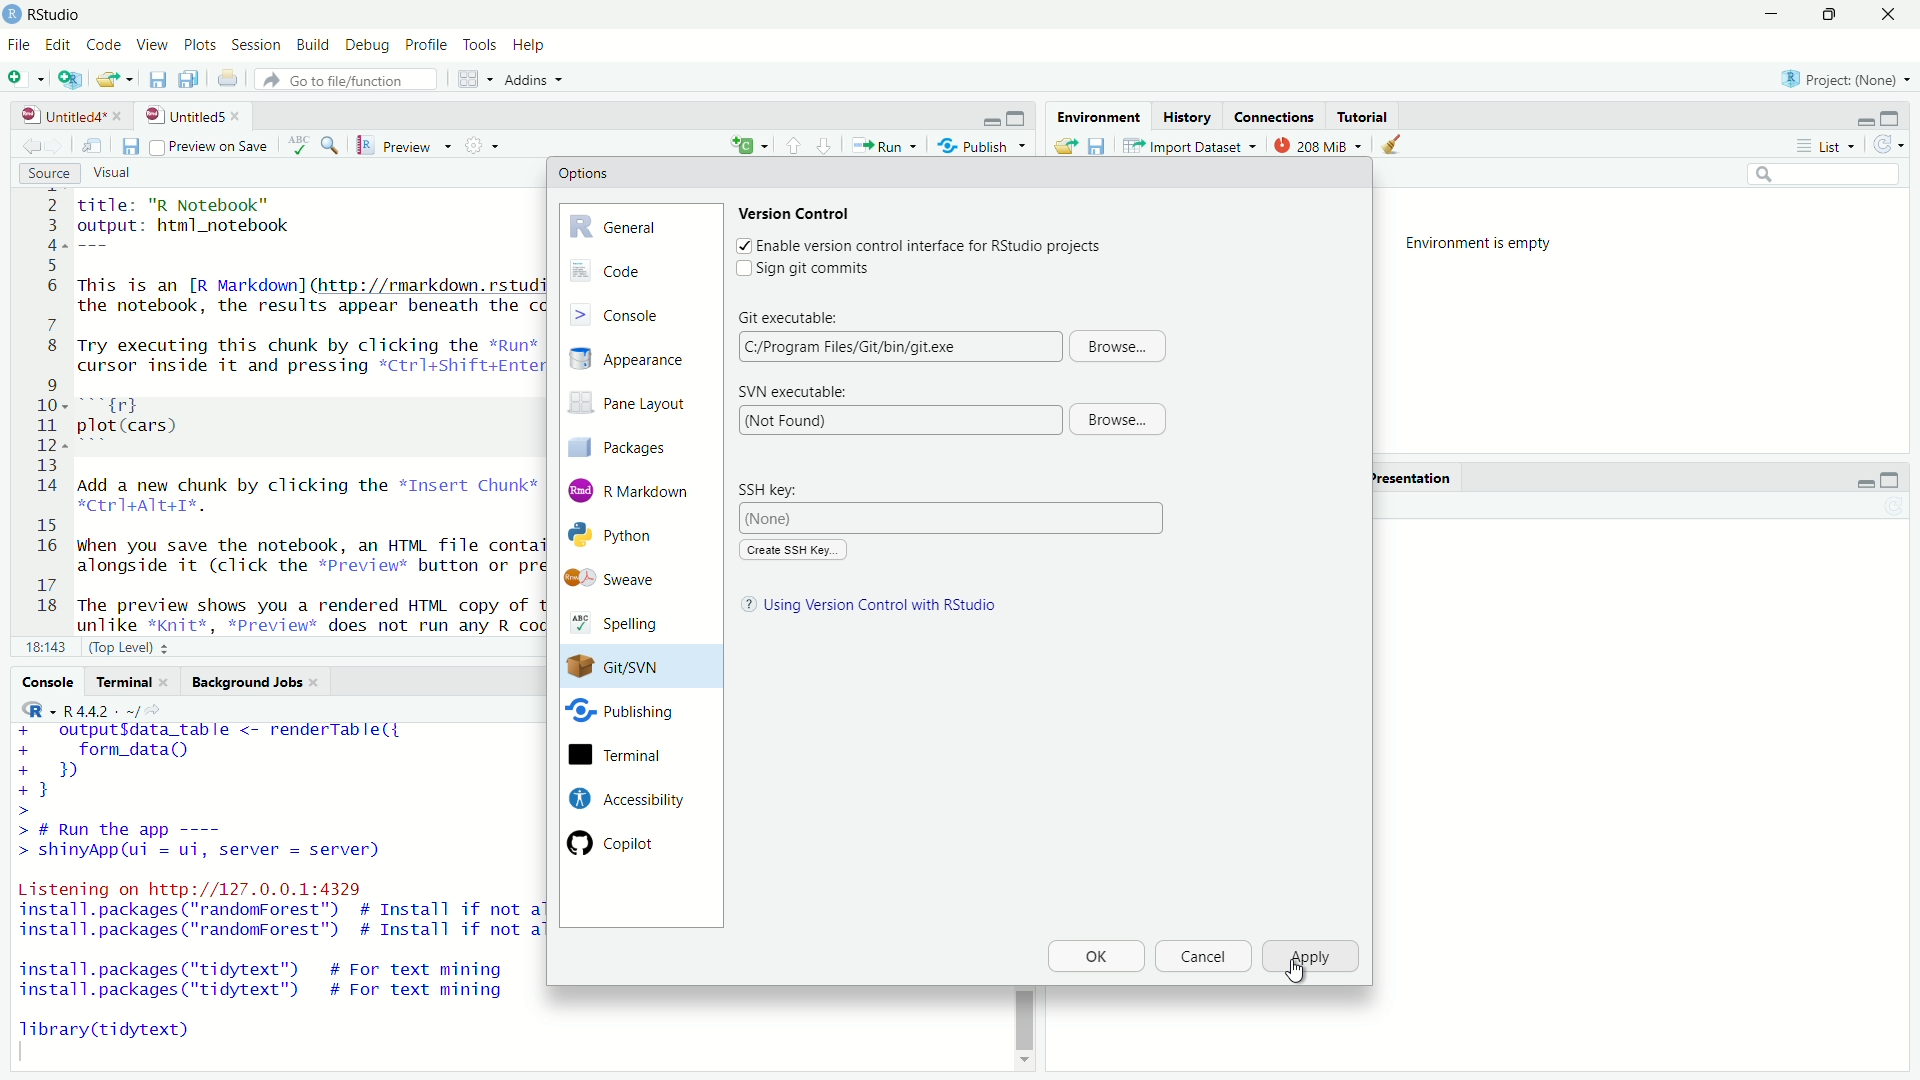  Describe the element at coordinates (124, 174) in the screenshot. I see `Visual` at that location.